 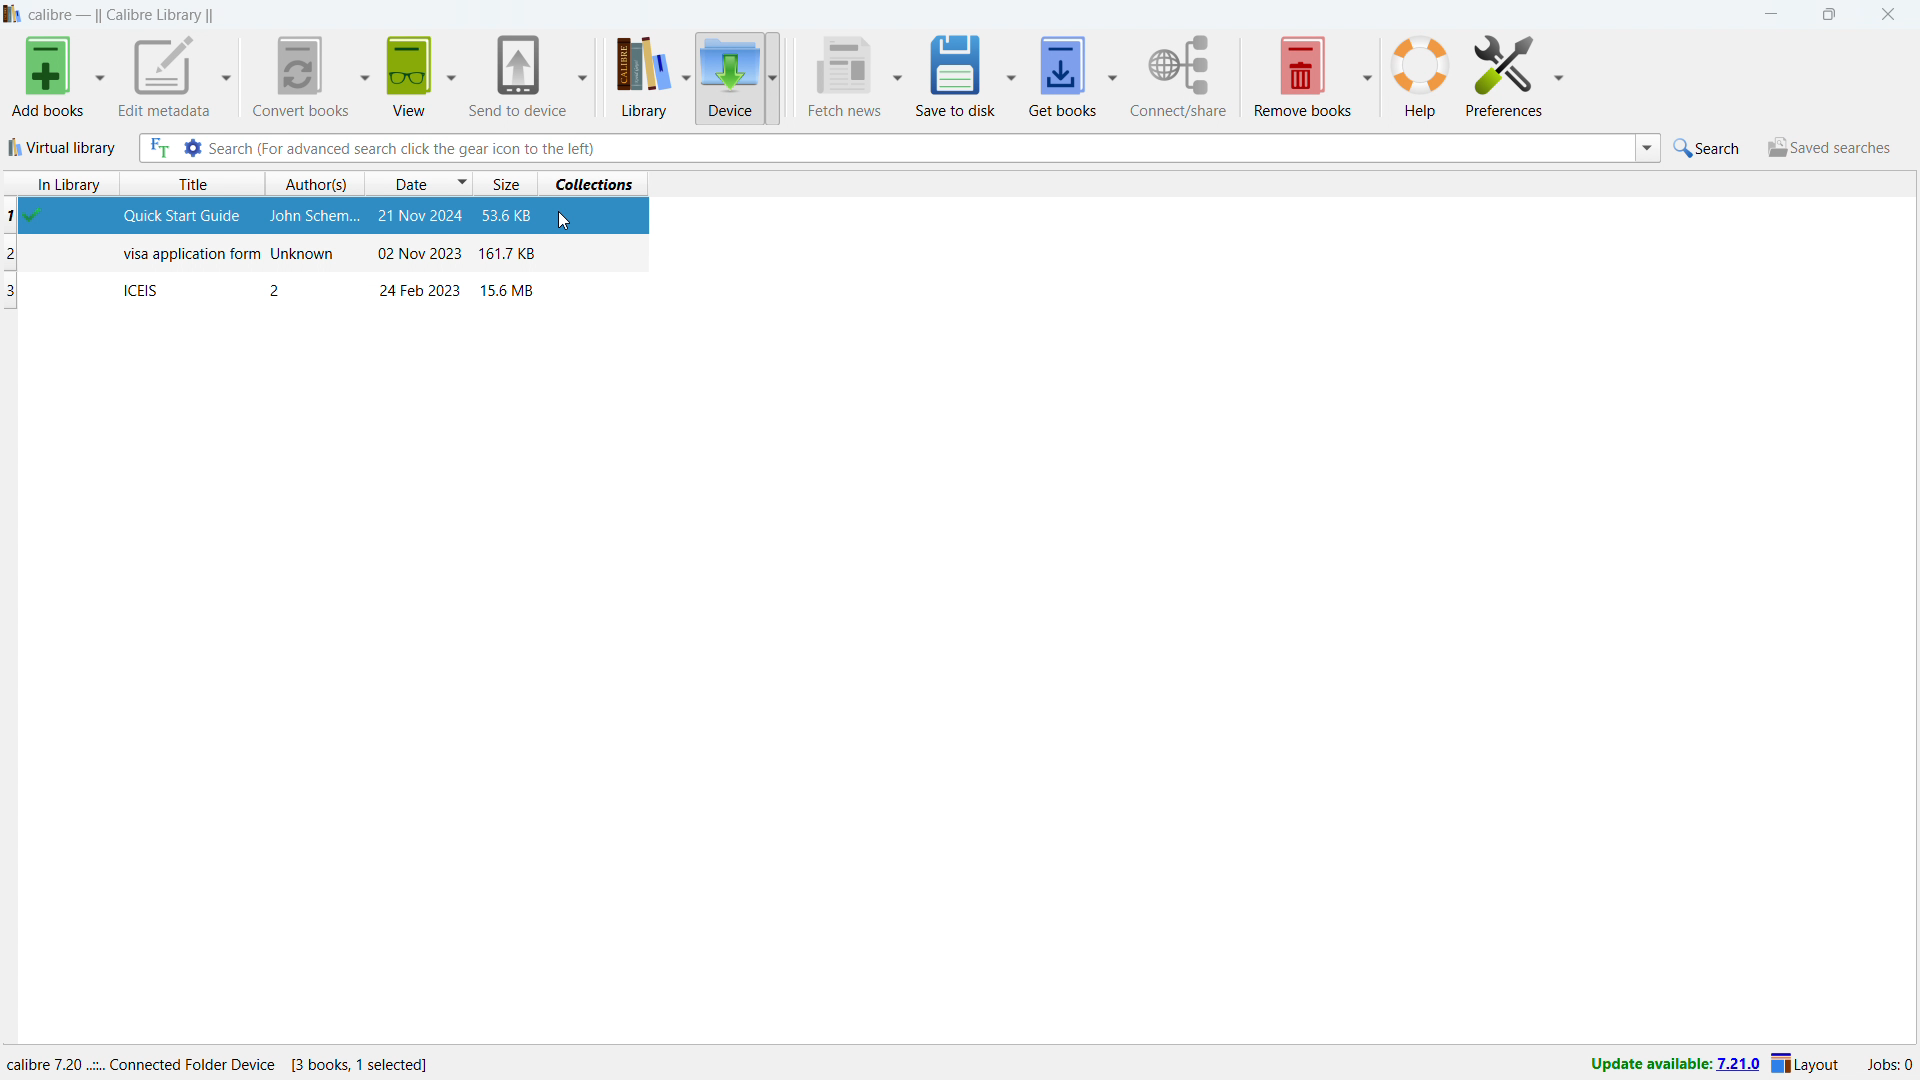 What do you see at coordinates (600, 182) in the screenshot?
I see `sort by collections` at bounding box center [600, 182].